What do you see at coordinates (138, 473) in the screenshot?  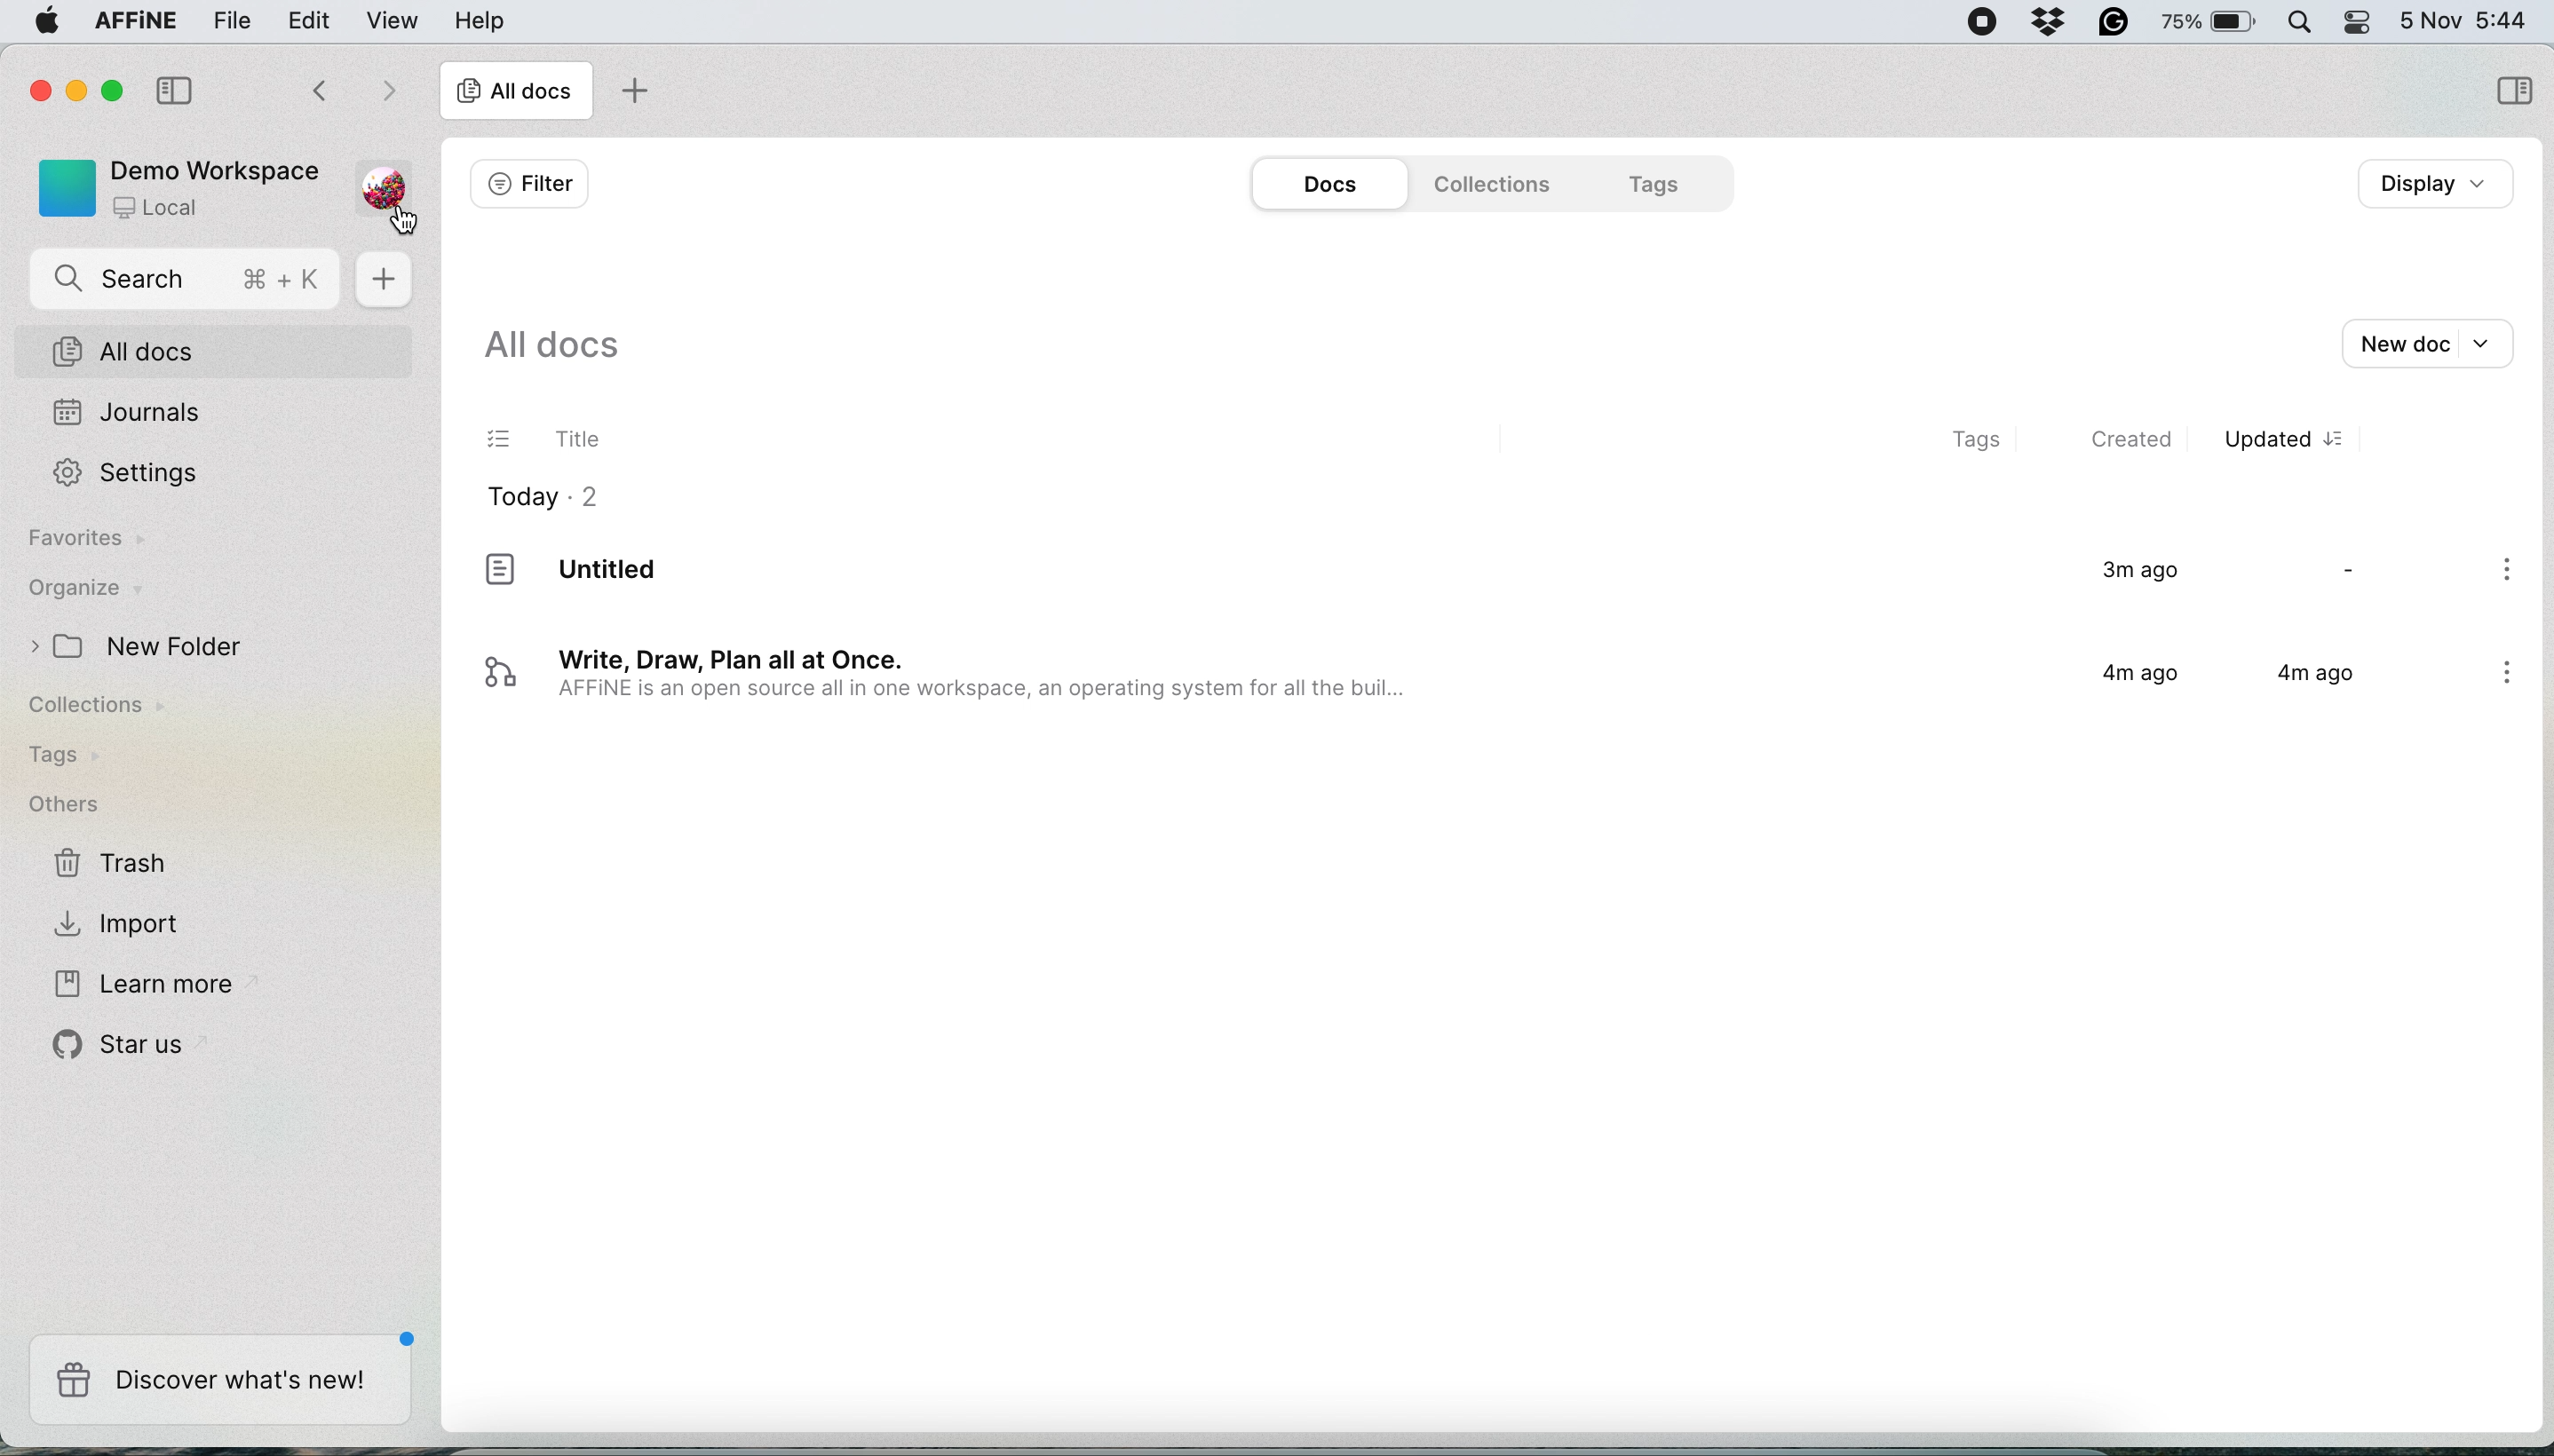 I see `settings` at bounding box center [138, 473].